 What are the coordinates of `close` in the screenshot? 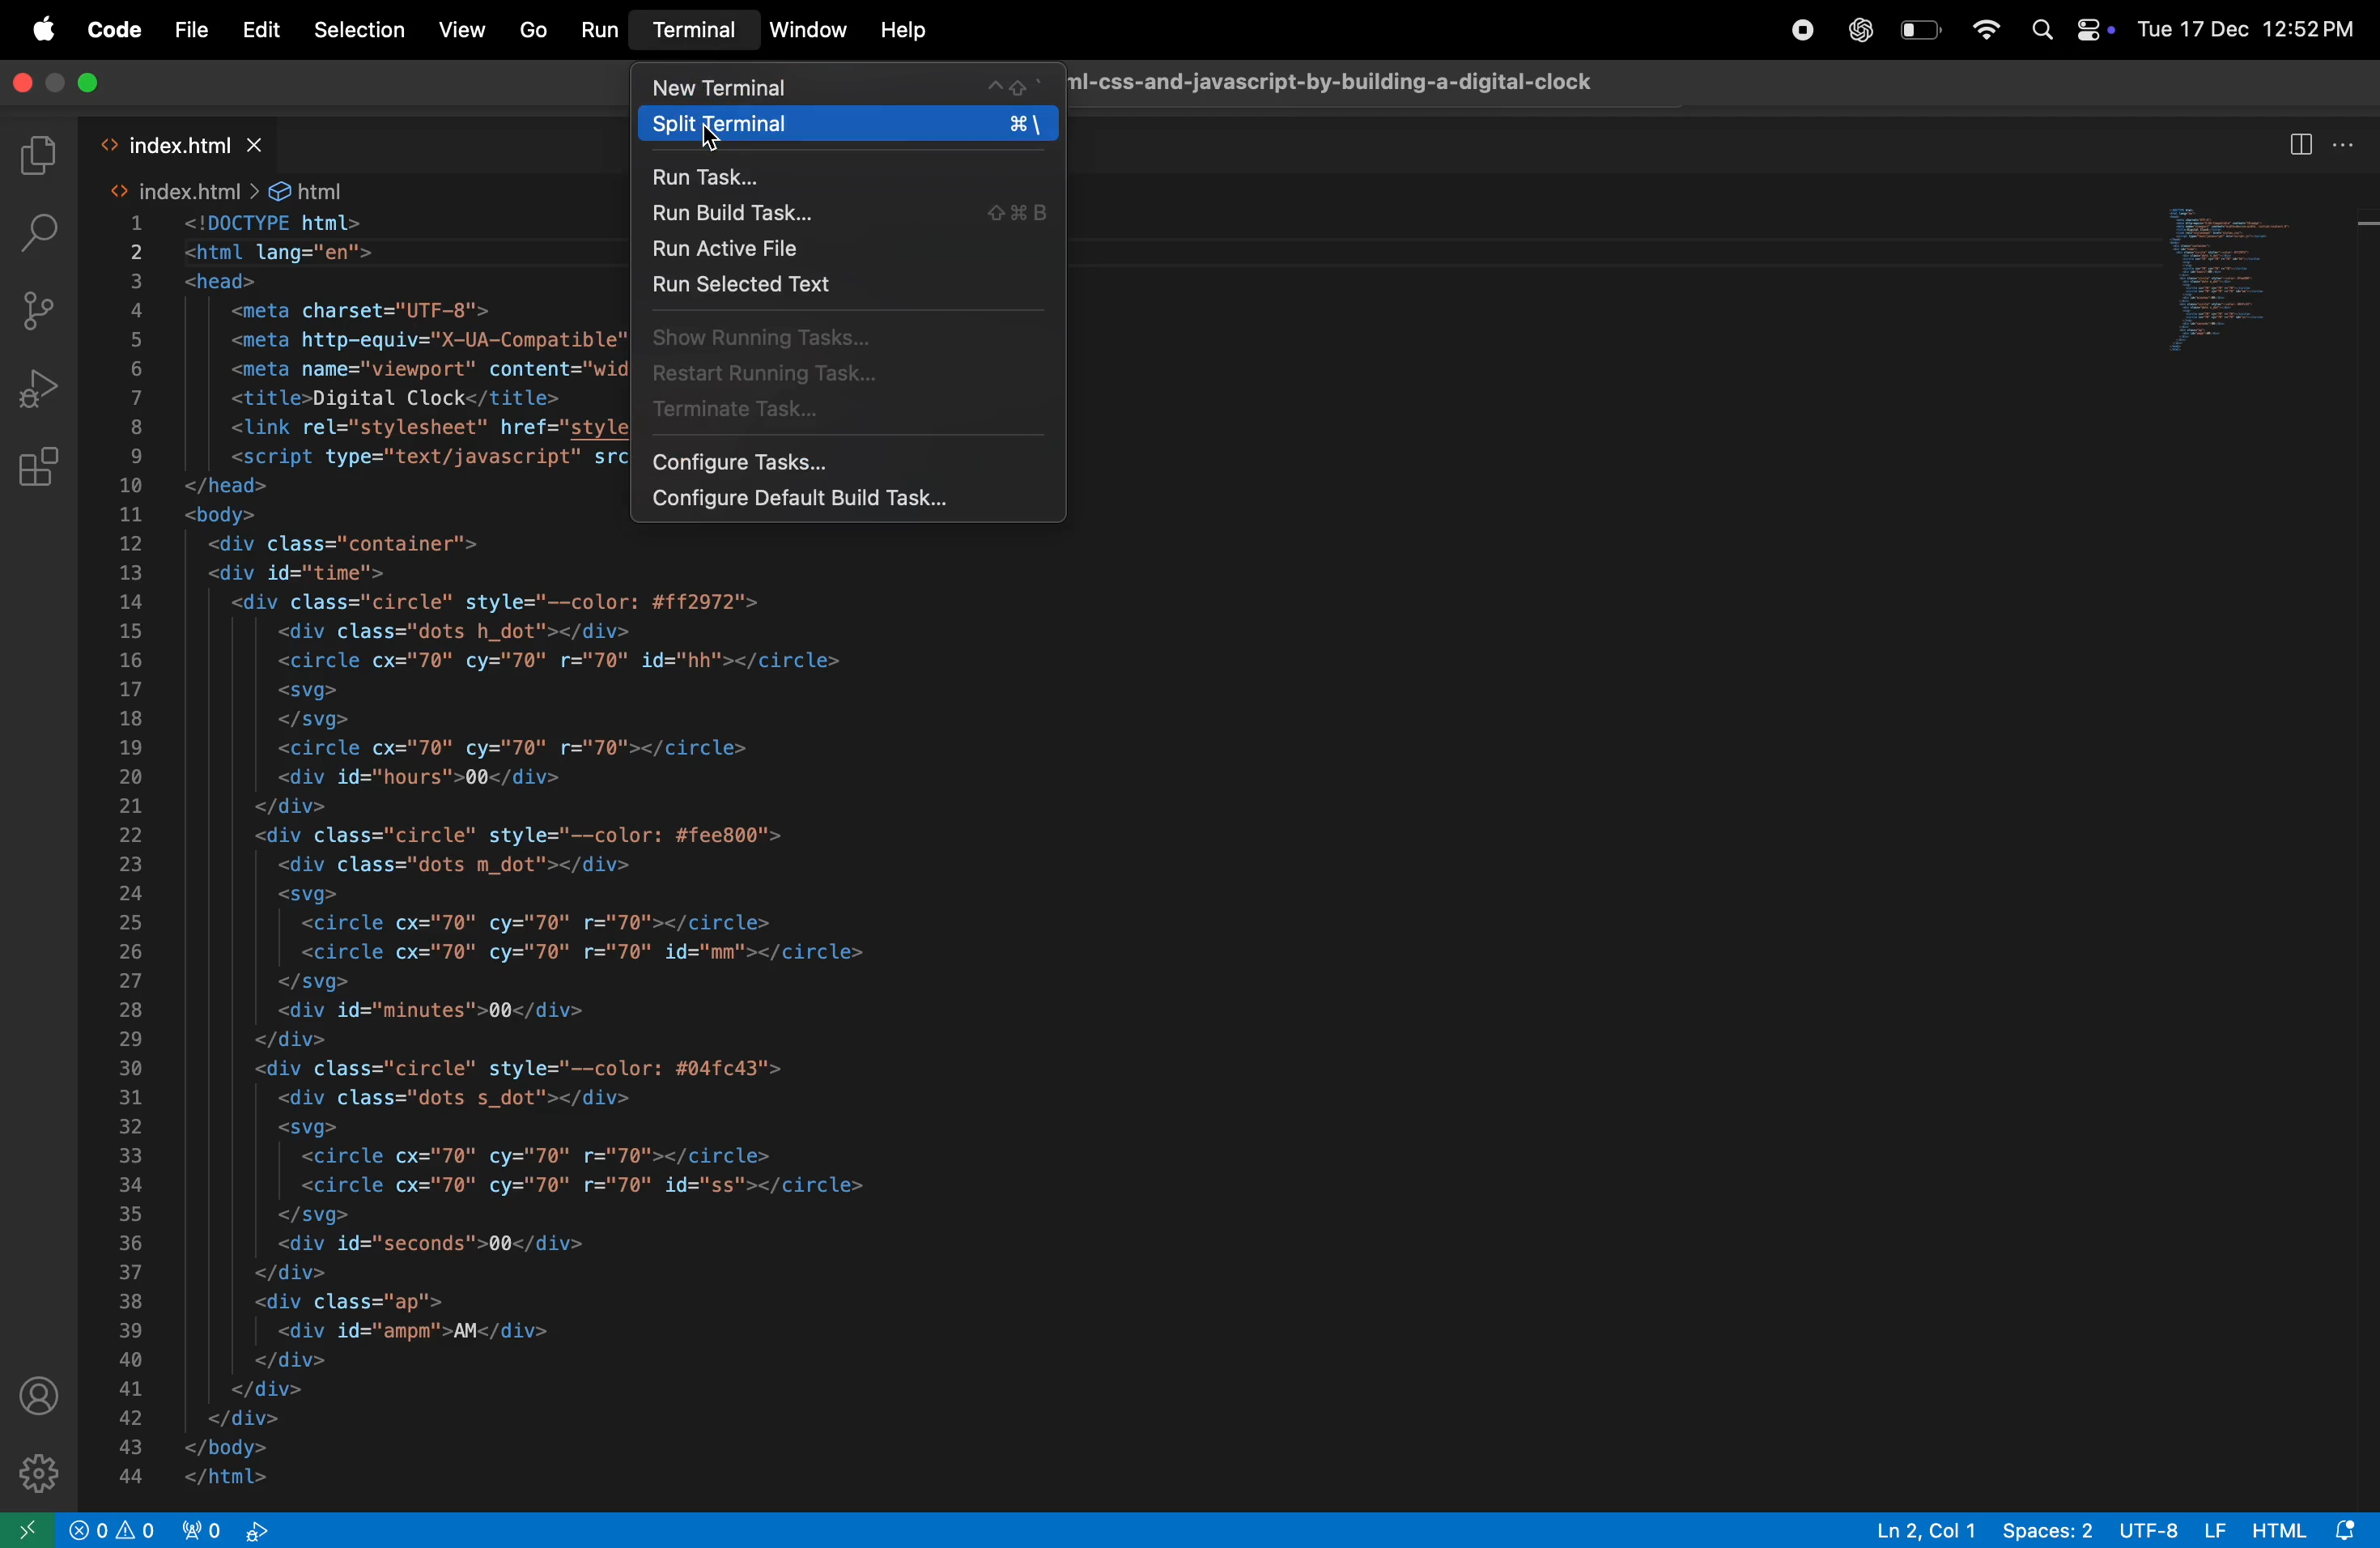 It's located at (81, 85).